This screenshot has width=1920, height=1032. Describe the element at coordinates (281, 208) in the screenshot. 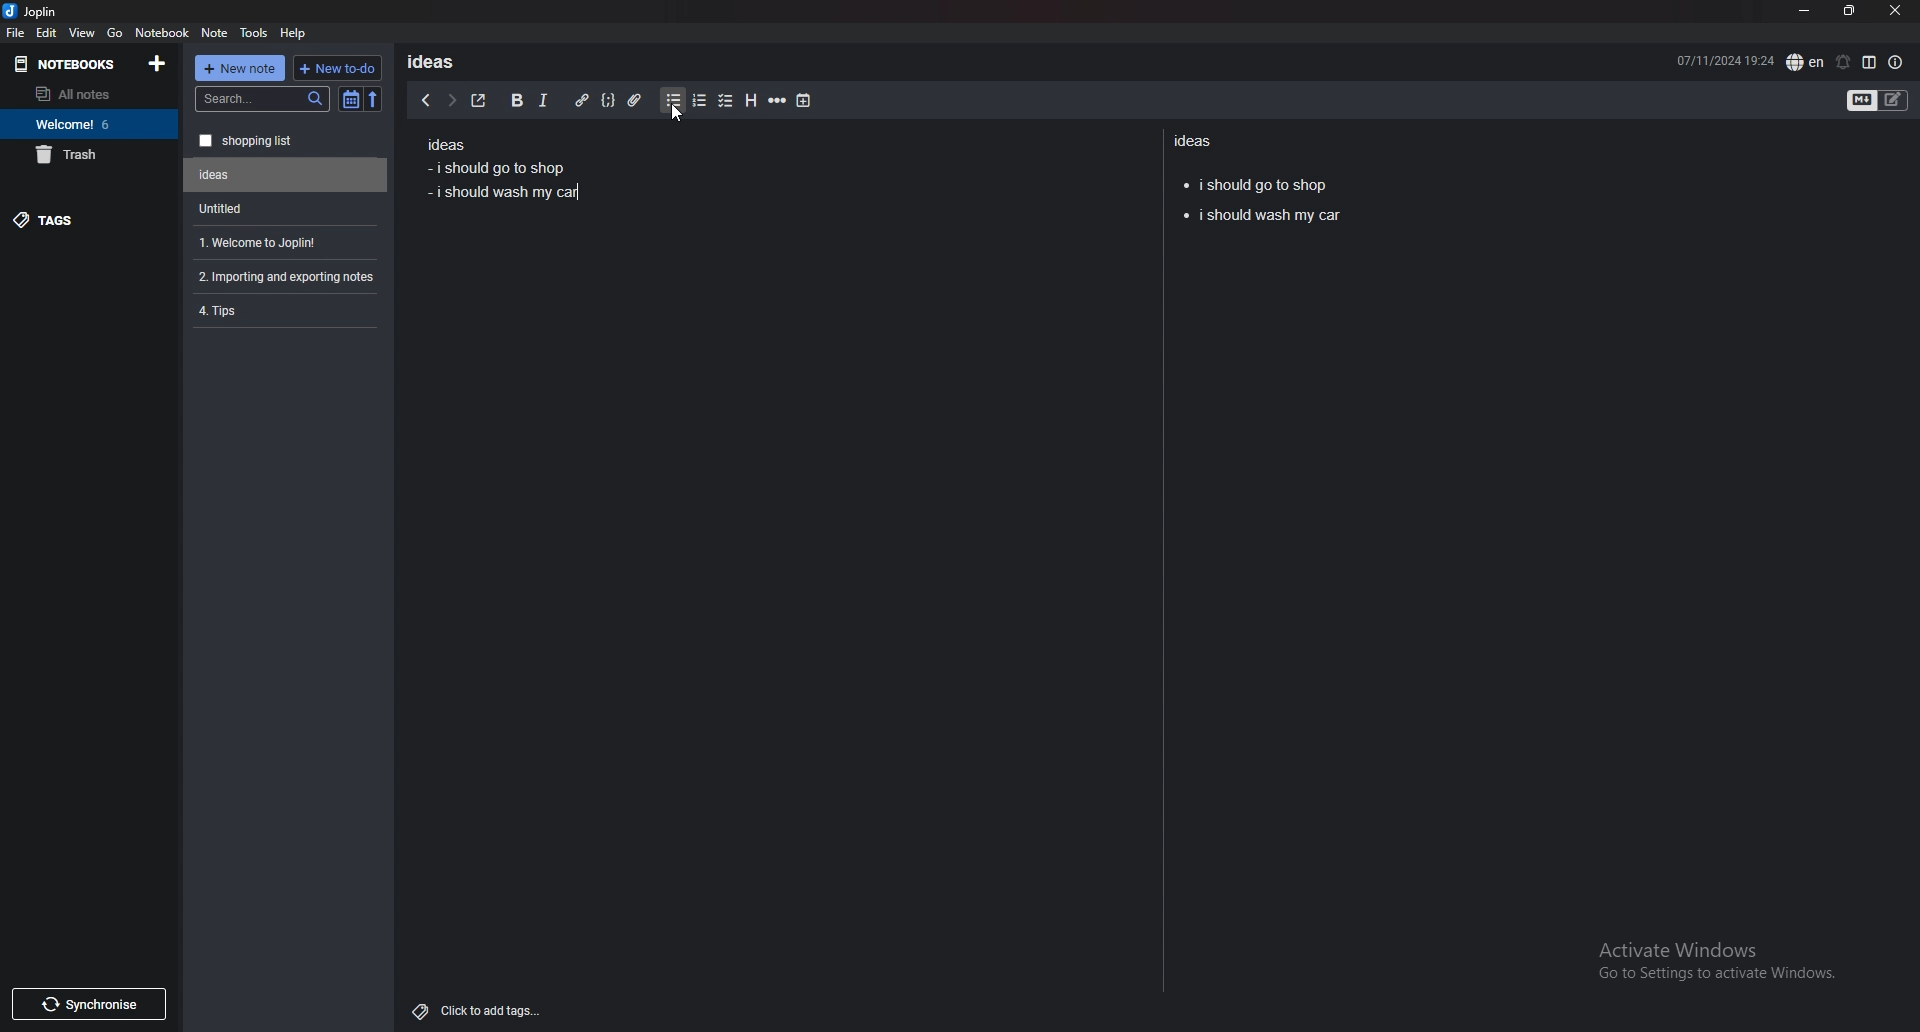

I see `Untitled` at that location.